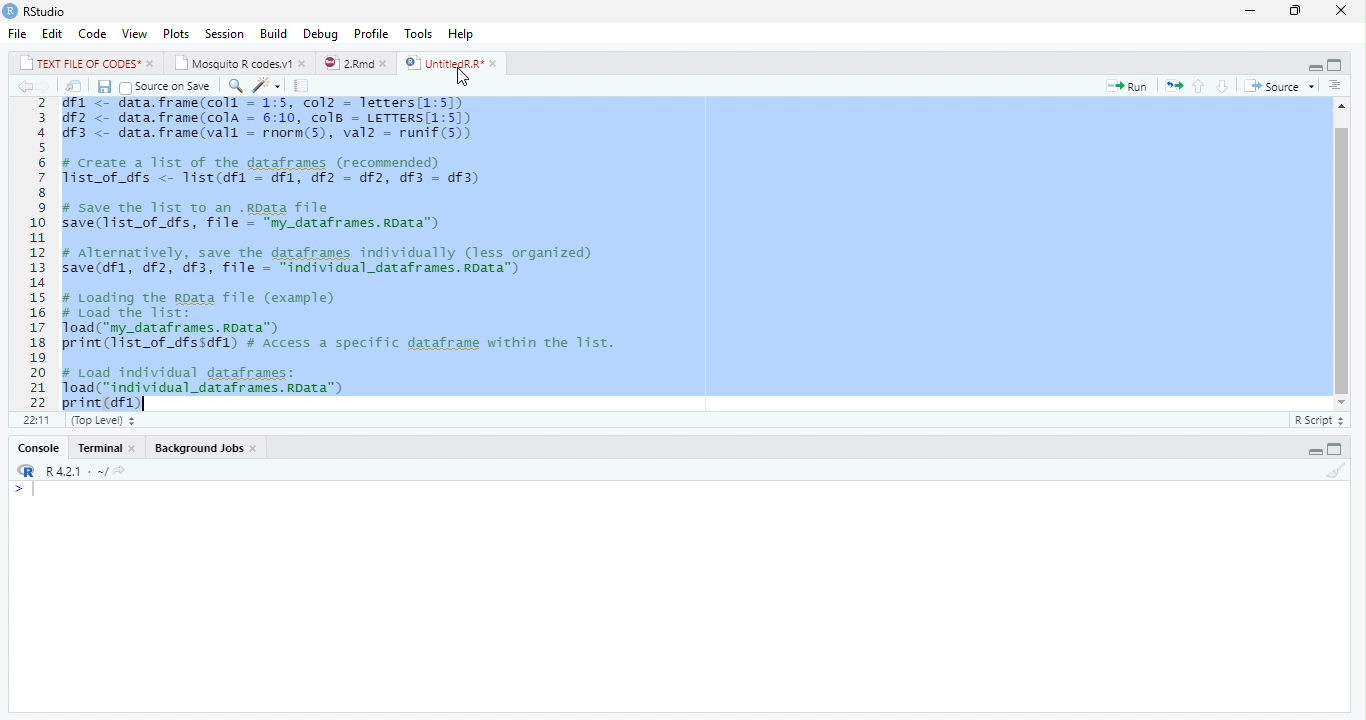 Image resolution: width=1366 pixels, height=720 pixels. Describe the element at coordinates (168, 87) in the screenshot. I see `Source on Save` at that location.